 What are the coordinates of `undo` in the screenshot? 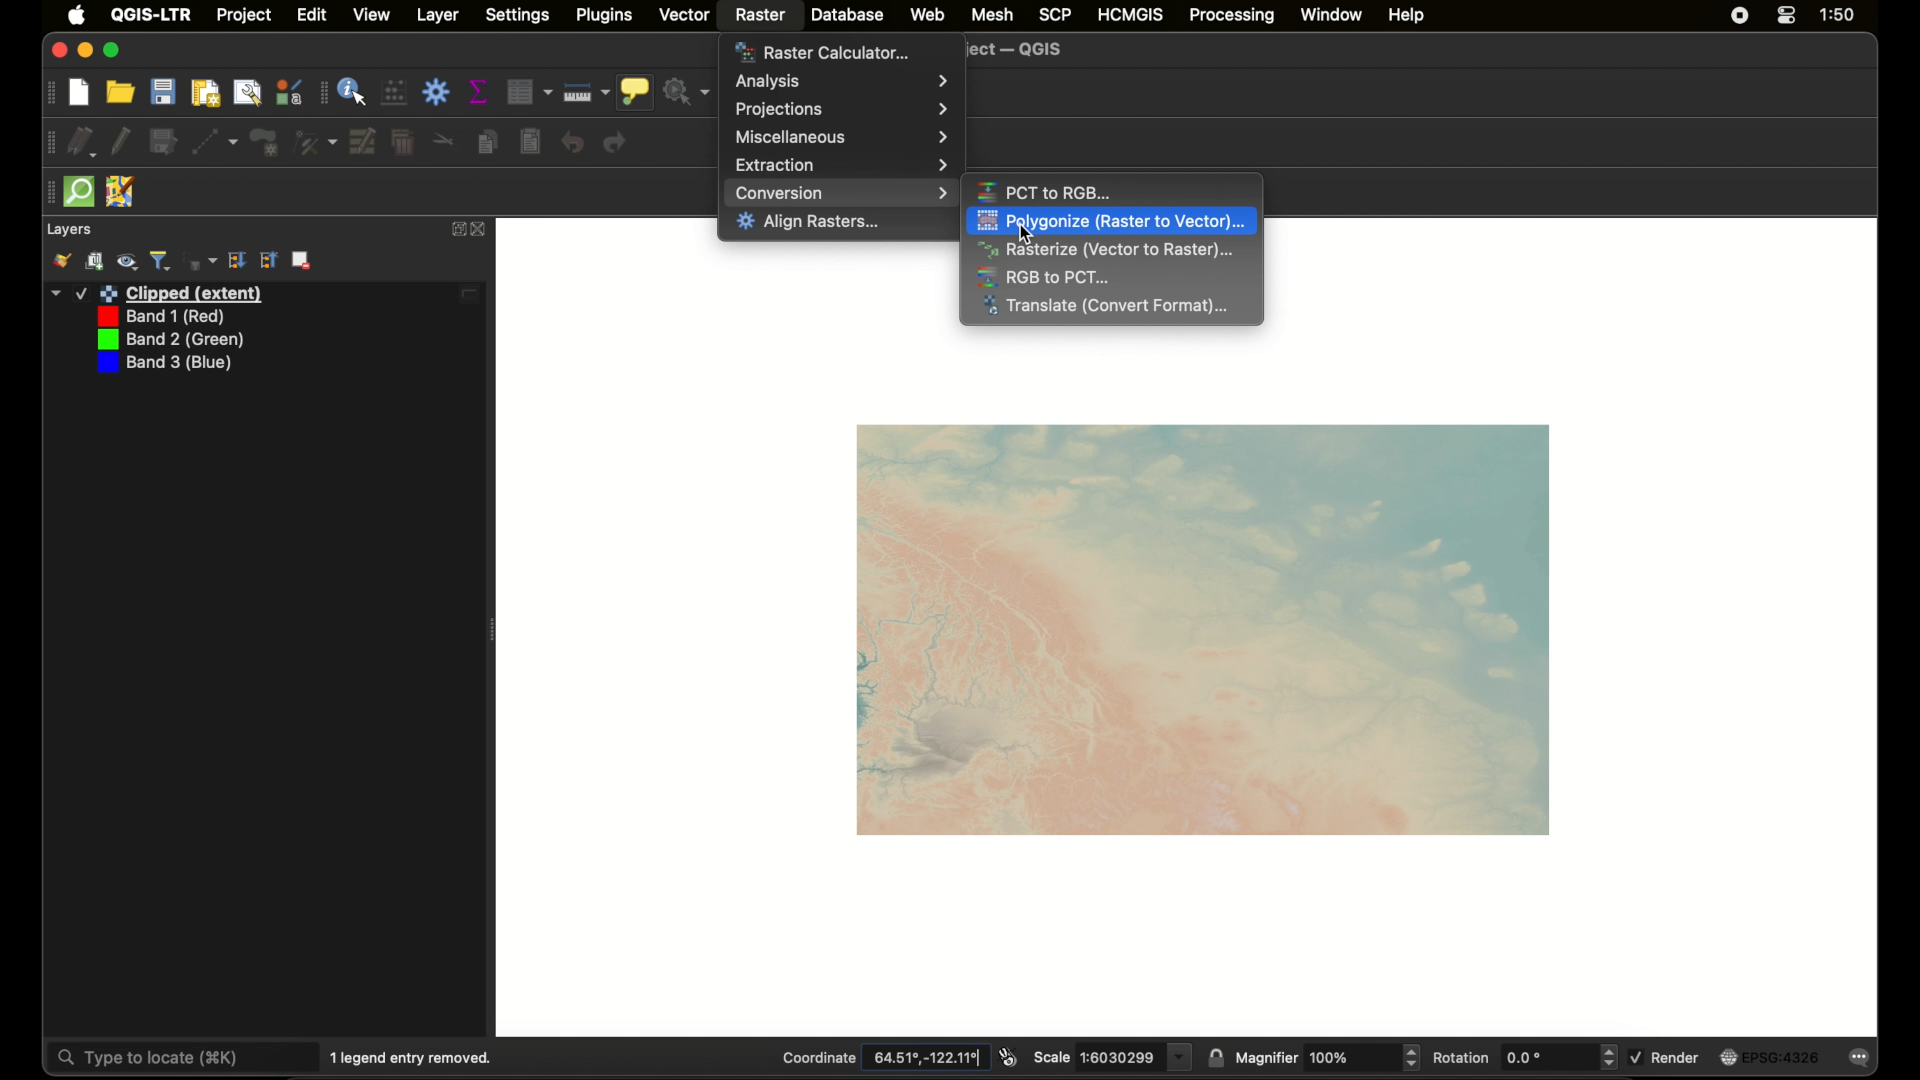 It's located at (572, 142).